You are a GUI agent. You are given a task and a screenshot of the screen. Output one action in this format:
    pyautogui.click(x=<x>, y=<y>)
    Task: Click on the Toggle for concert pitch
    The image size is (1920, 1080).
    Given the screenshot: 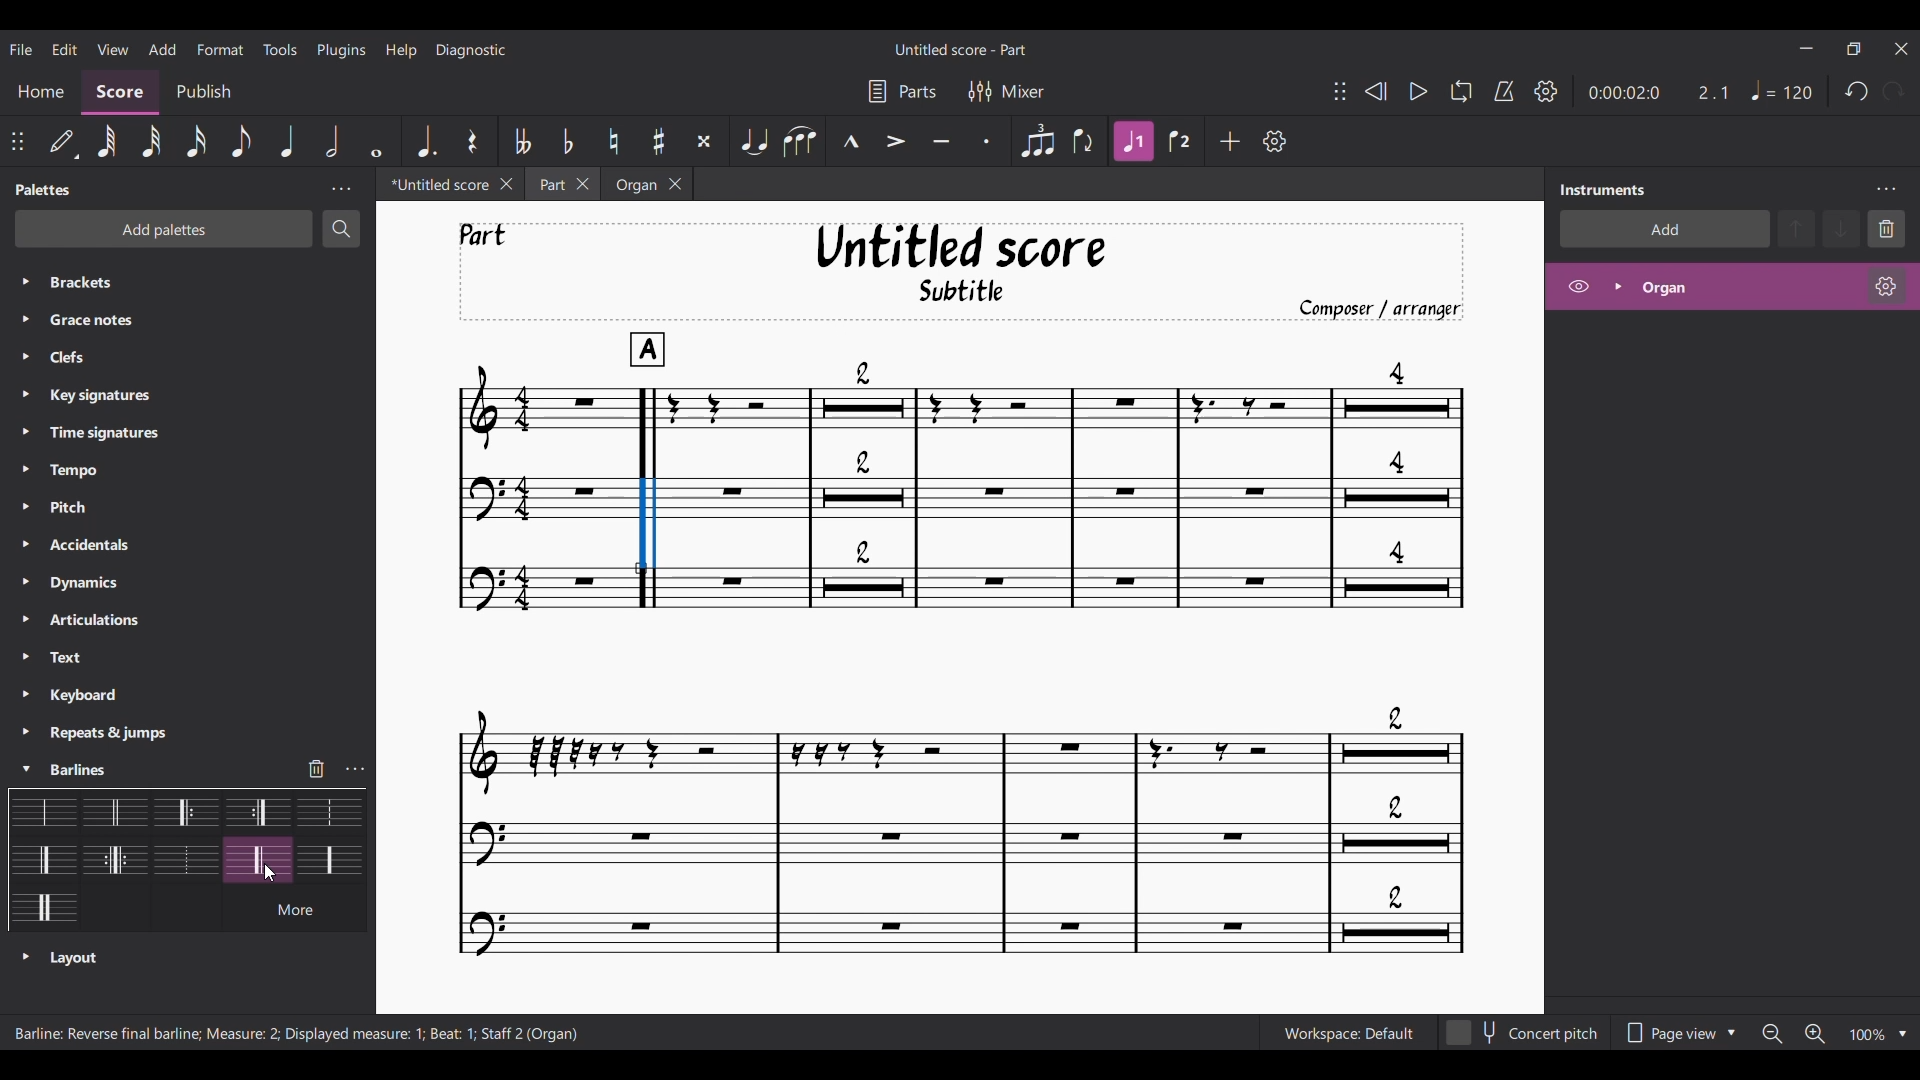 What is the action you would take?
    pyautogui.click(x=1524, y=1034)
    